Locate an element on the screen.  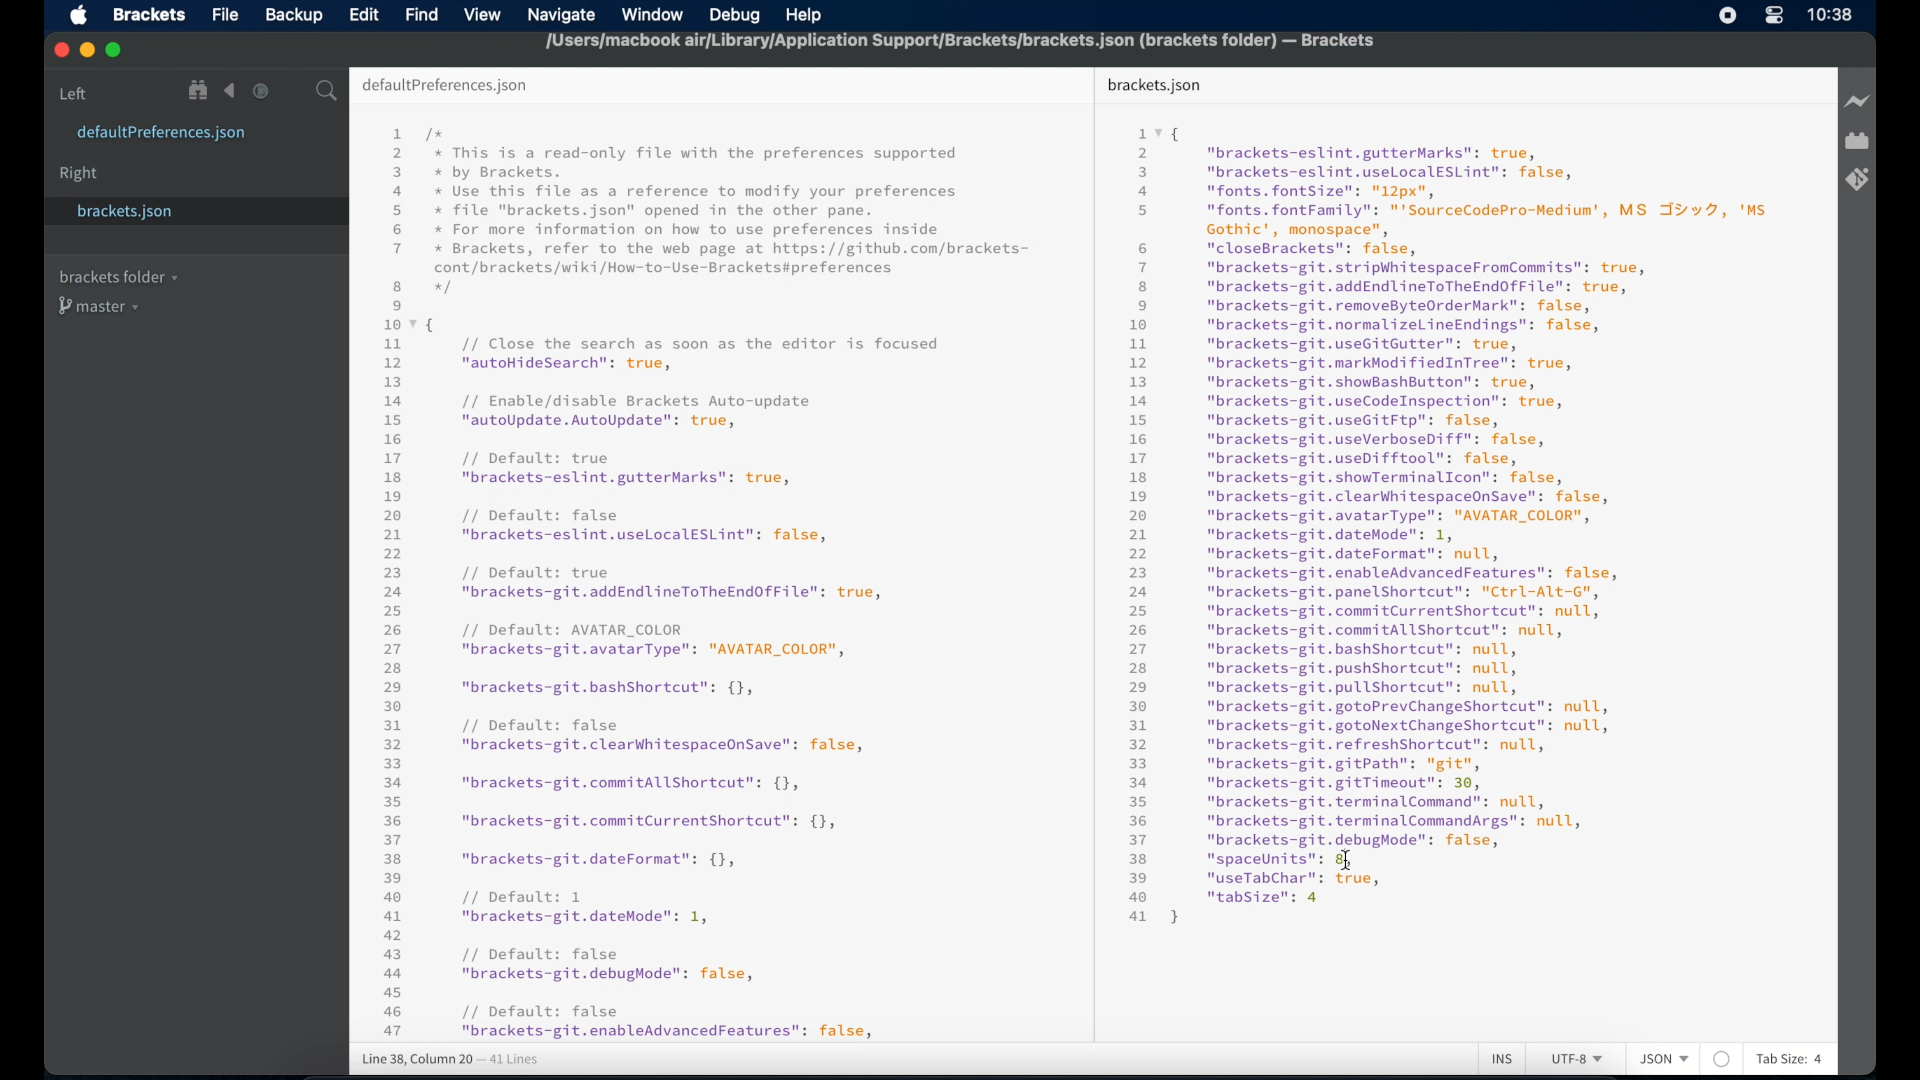
left is located at coordinates (74, 94).